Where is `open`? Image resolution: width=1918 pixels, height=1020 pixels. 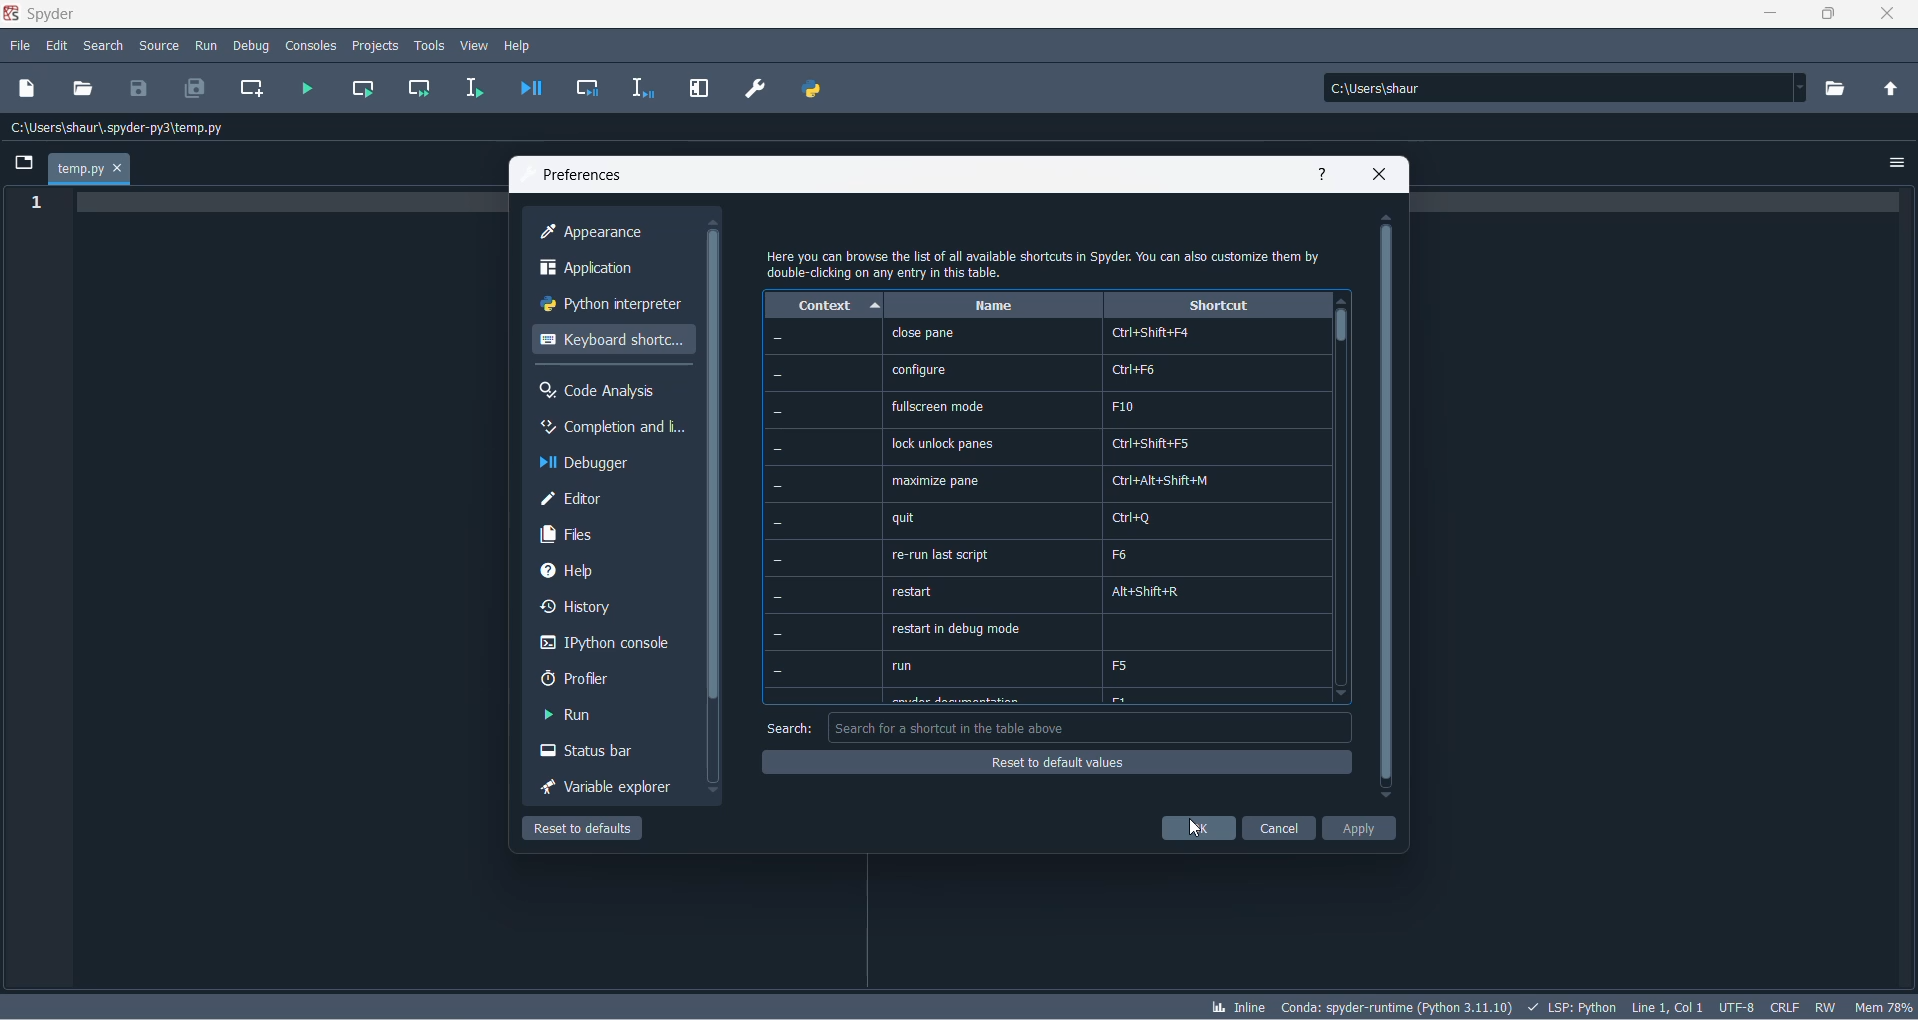 open is located at coordinates (83, 87).